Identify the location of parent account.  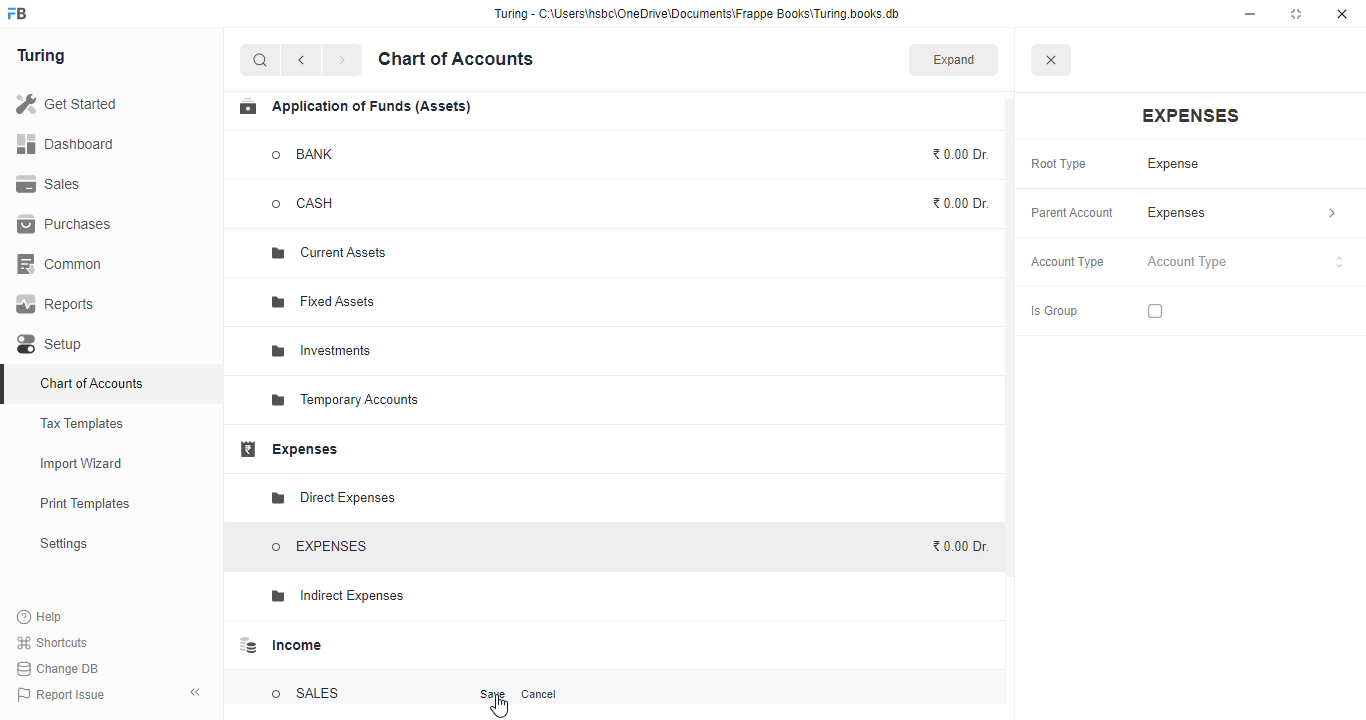
(1073, 214).